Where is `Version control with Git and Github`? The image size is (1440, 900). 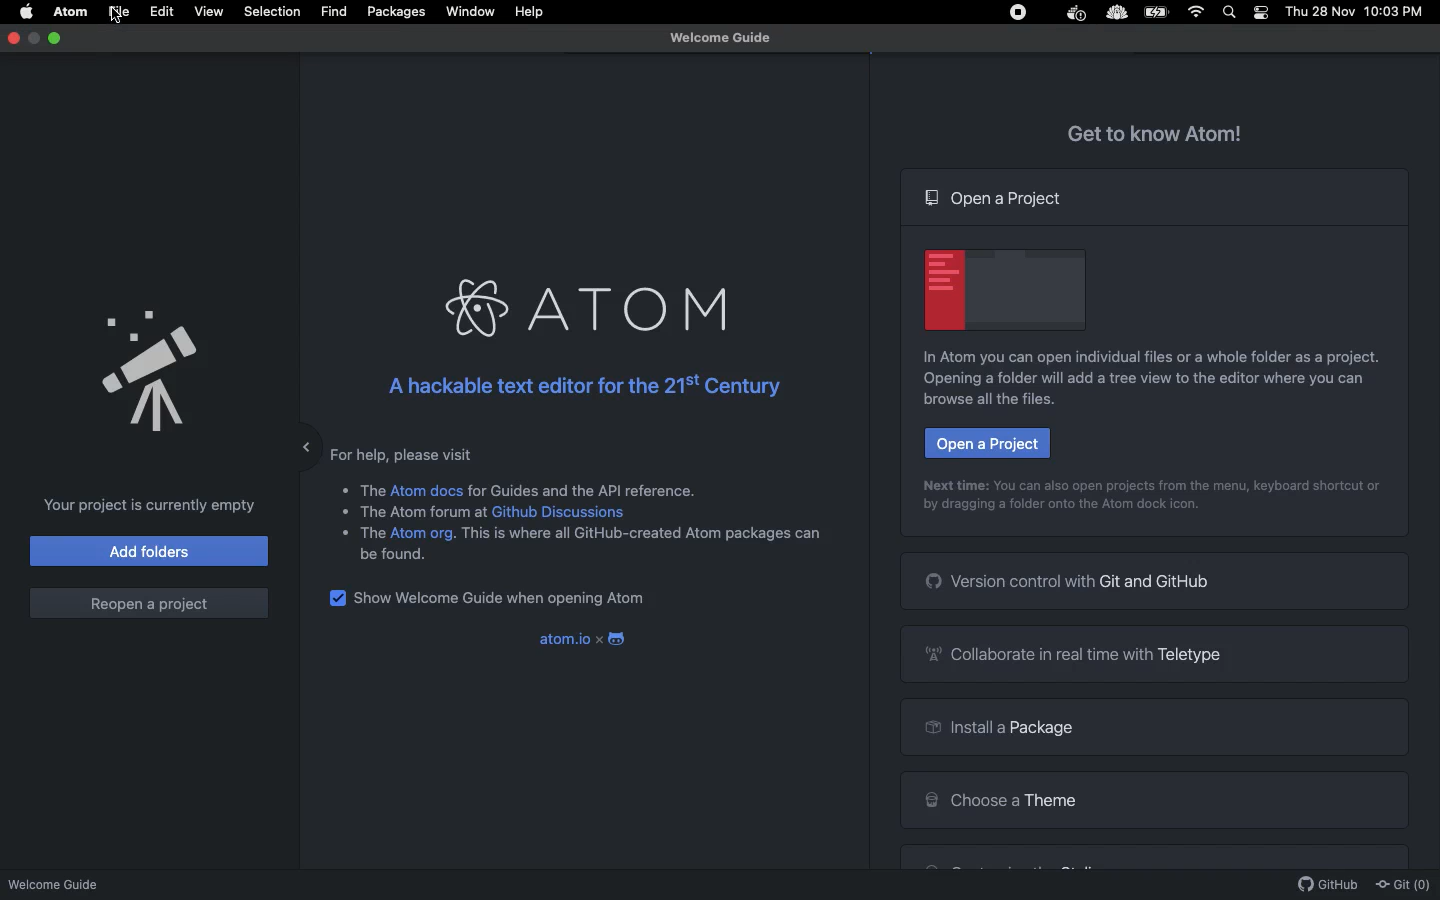 Version control with Git and Github is located at coordinates (1070, 580).